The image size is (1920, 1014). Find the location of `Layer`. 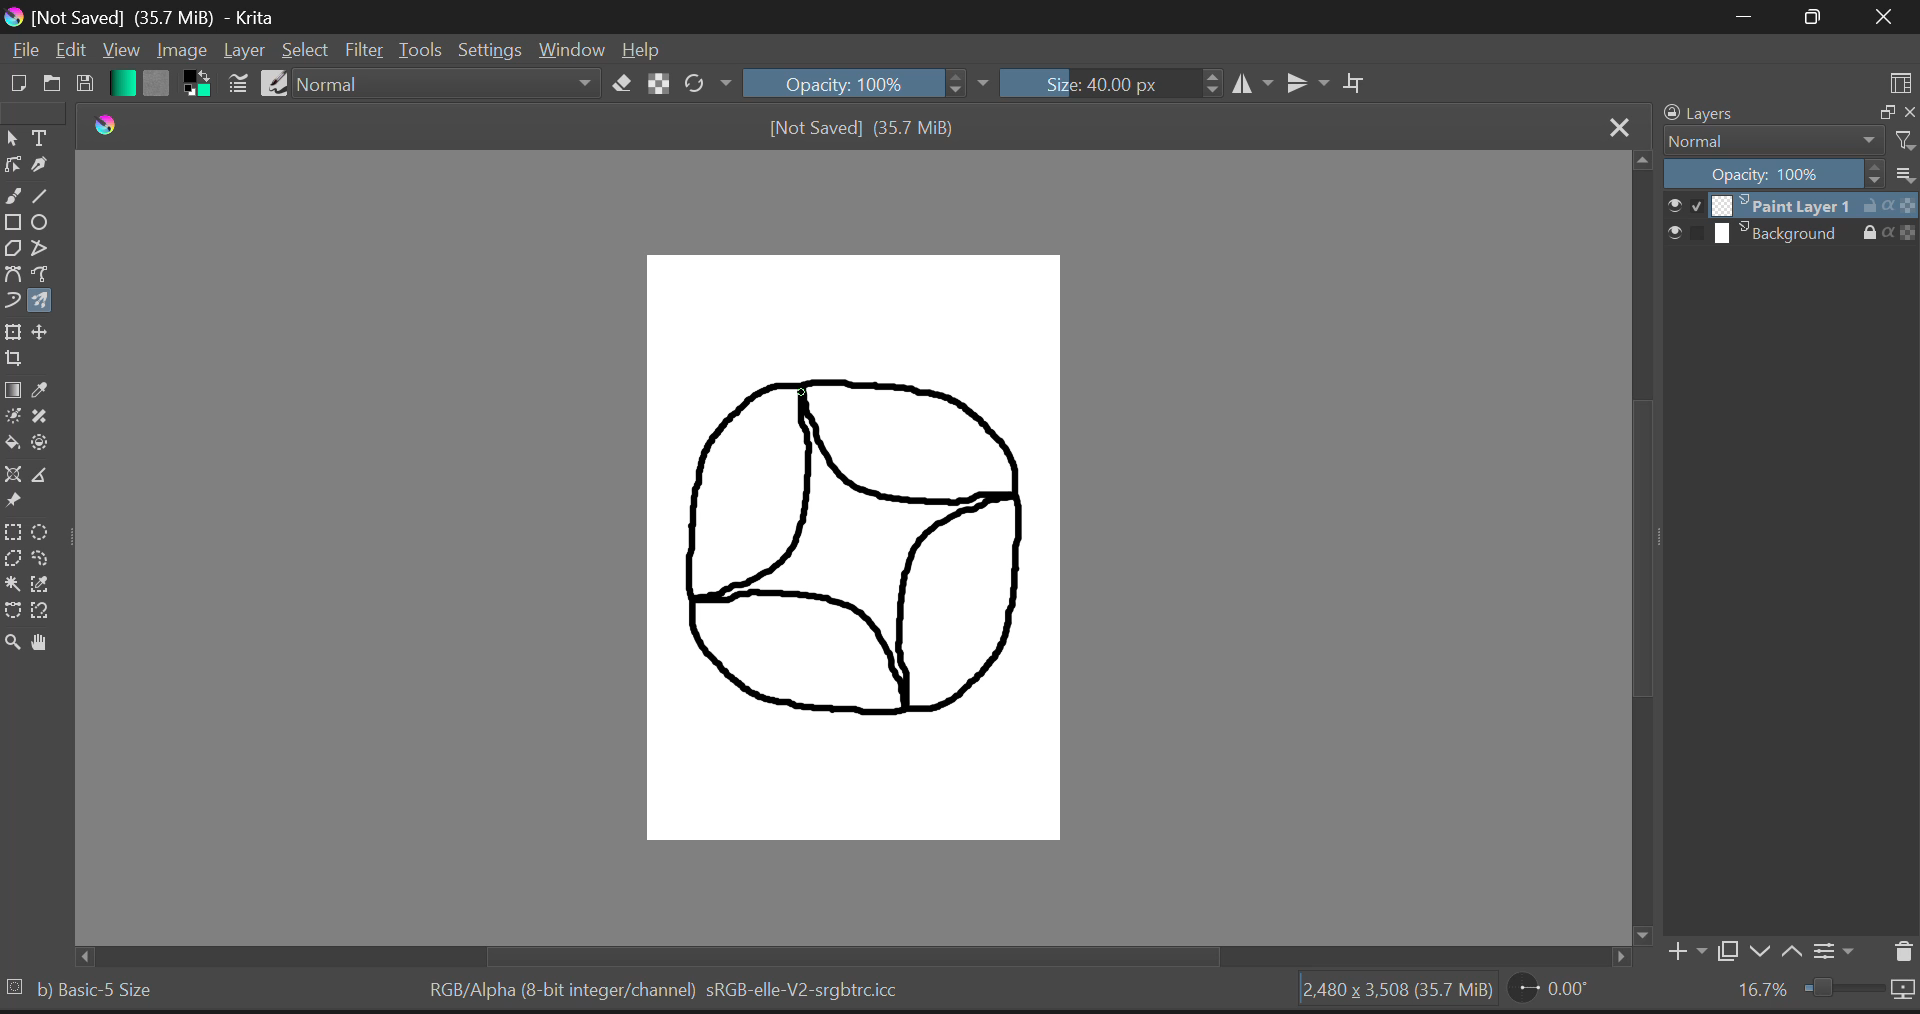

Layer is located at coordinates (244, 51).